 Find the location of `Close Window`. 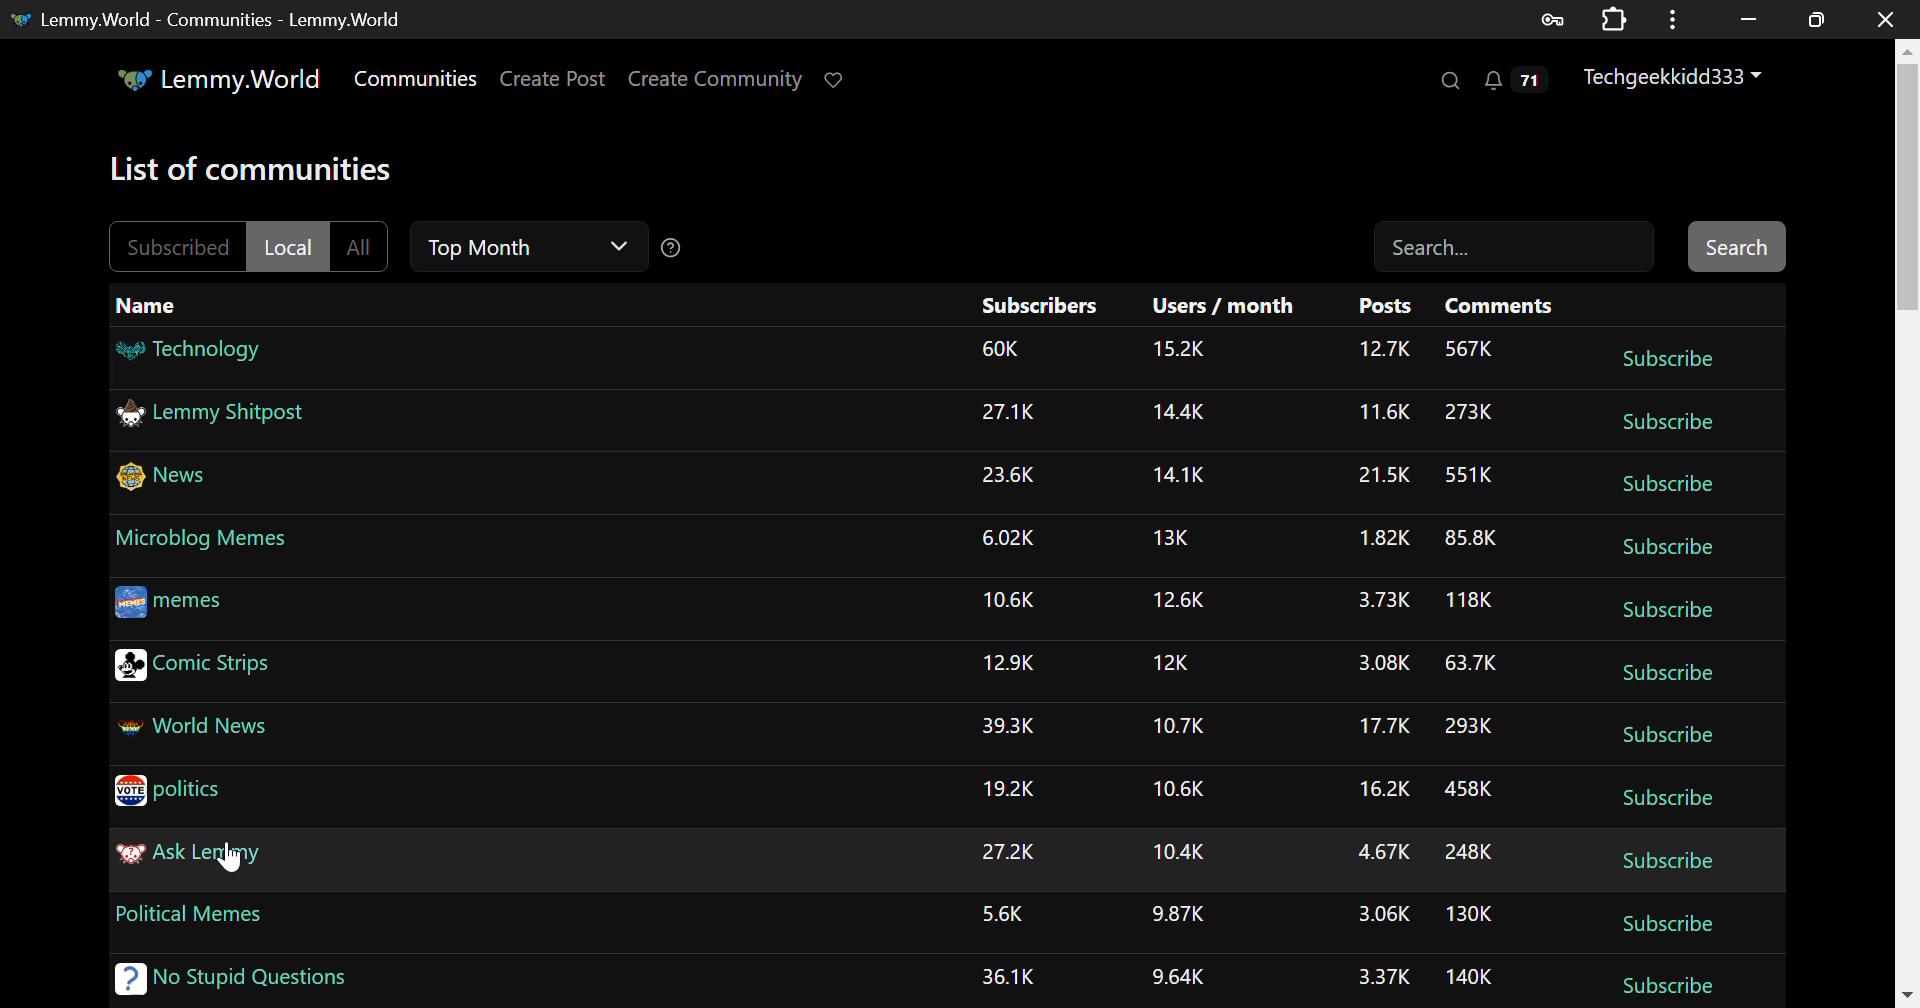

Close Window is located at coordinates (1886, 17).